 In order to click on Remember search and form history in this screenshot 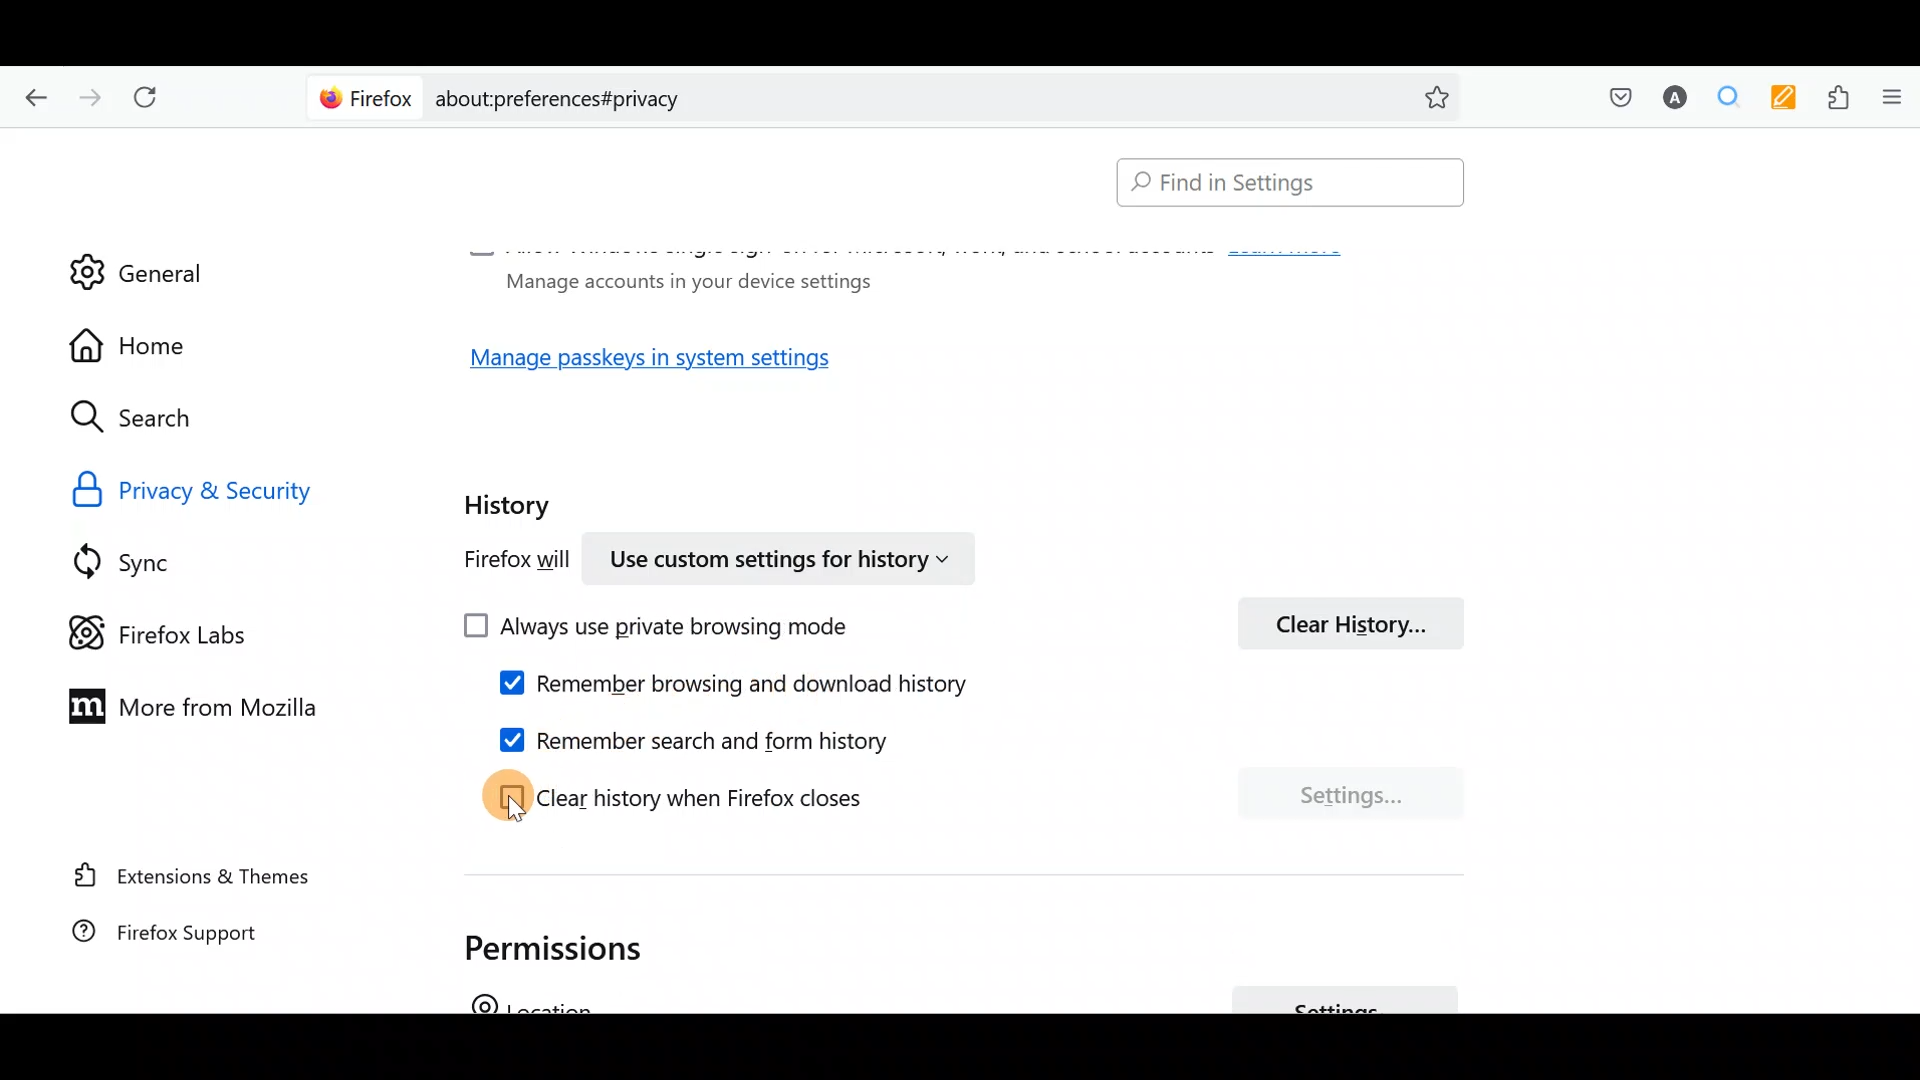, I will do `click(729, 738)`.